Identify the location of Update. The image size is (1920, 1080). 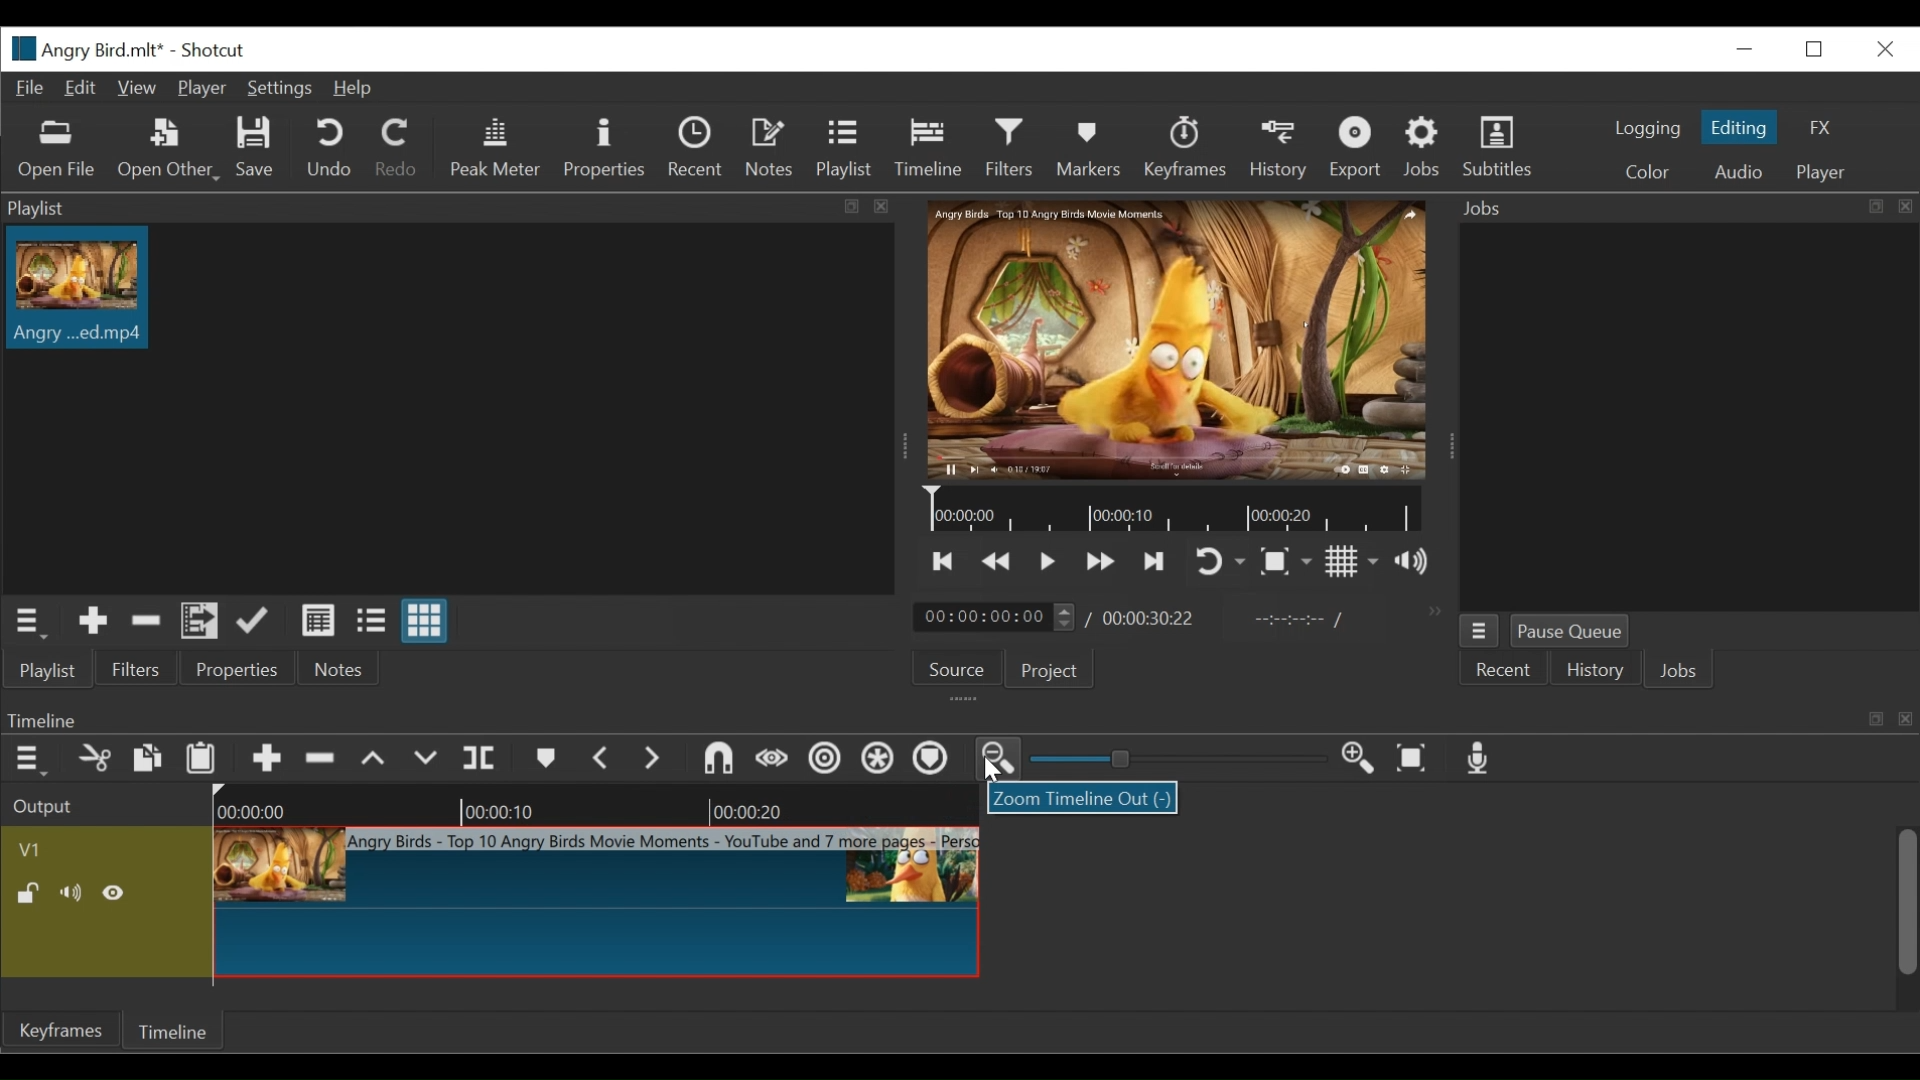
(254, 621).